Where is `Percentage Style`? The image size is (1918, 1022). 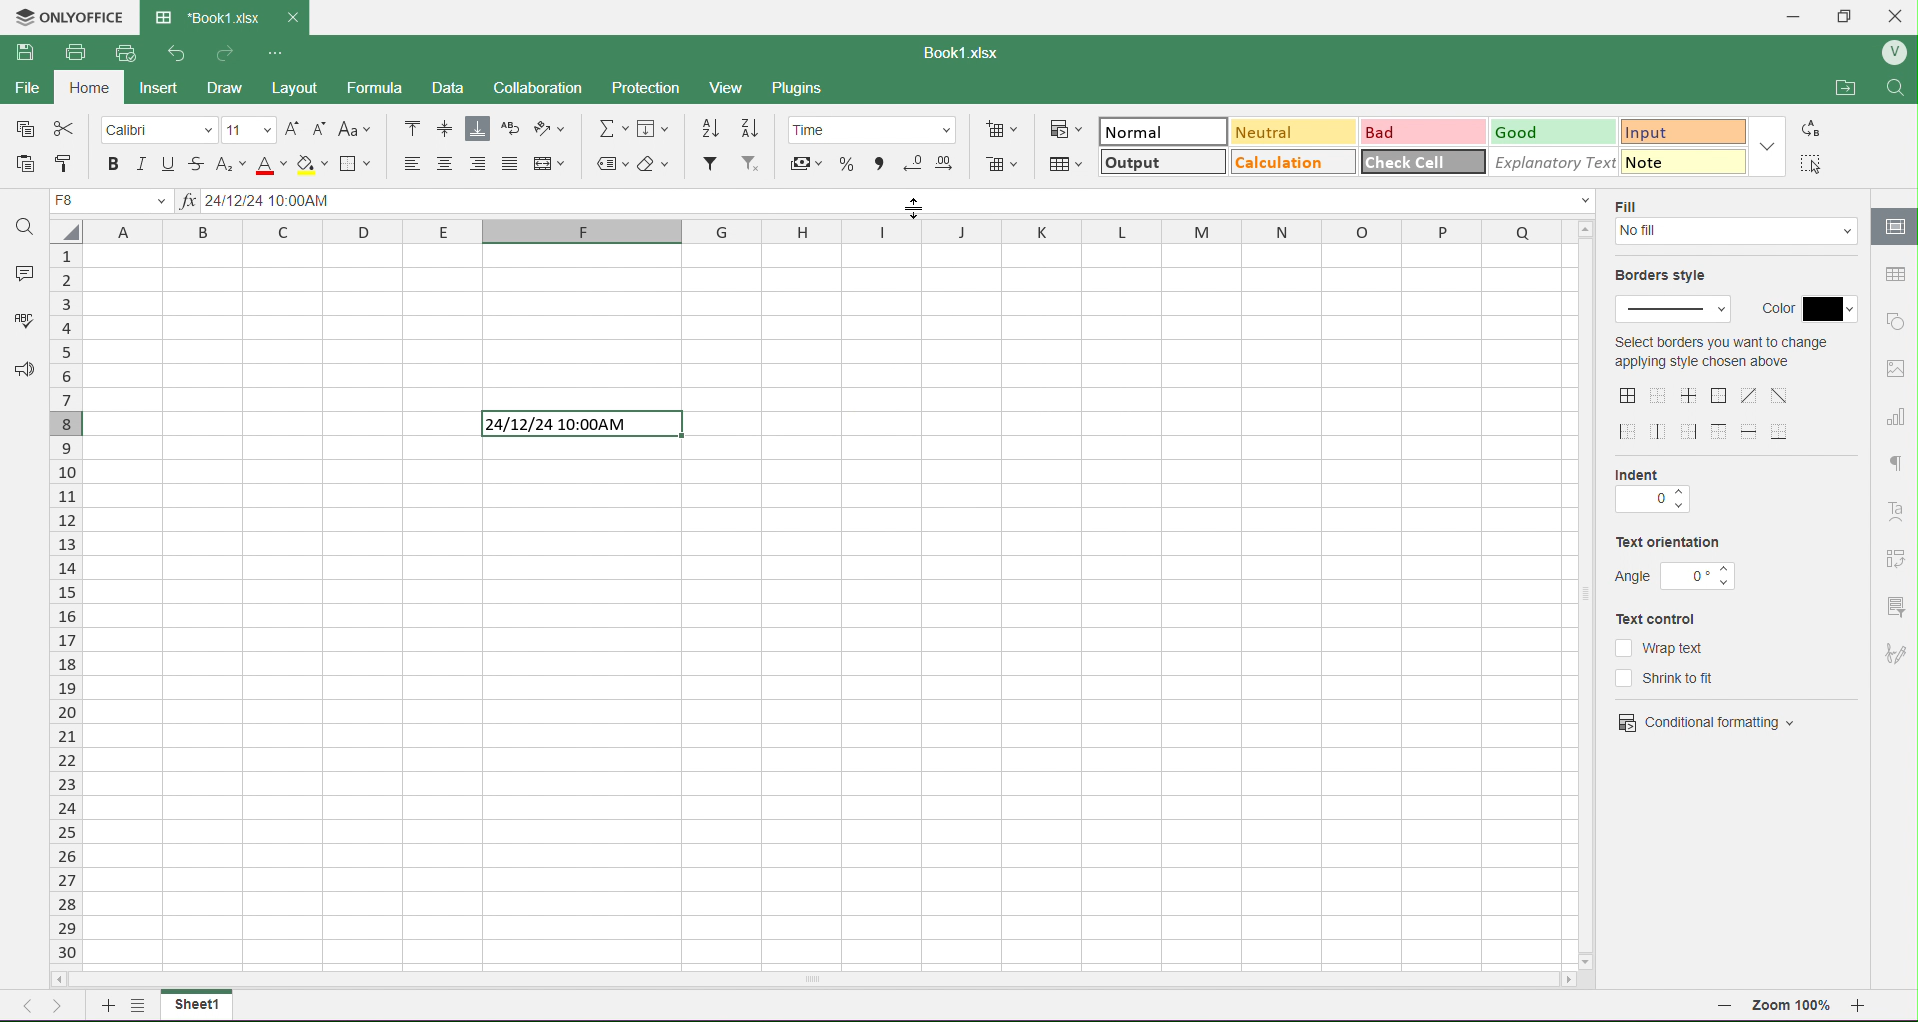 Percentage Style is located at coordinates (843, 164).